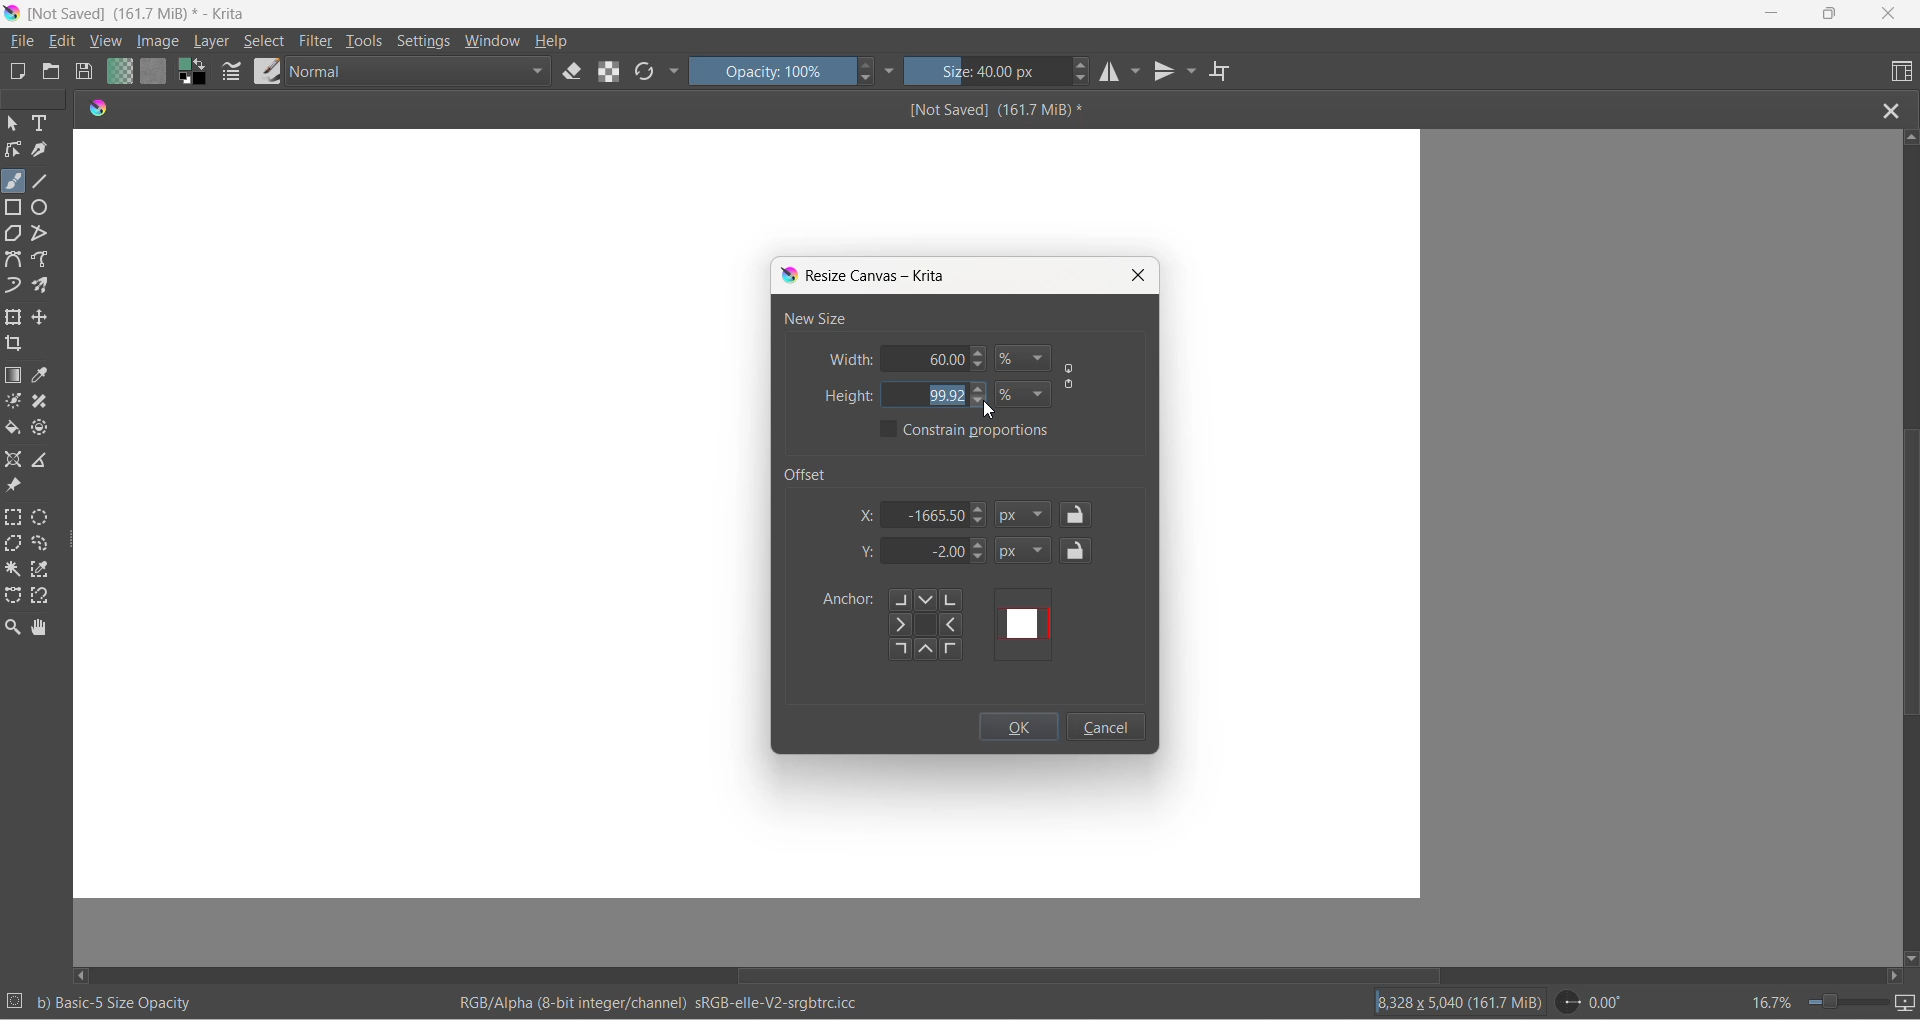 This screenshot has width=1920, height=1020. I want to click on brush tool, so click(15, 181).